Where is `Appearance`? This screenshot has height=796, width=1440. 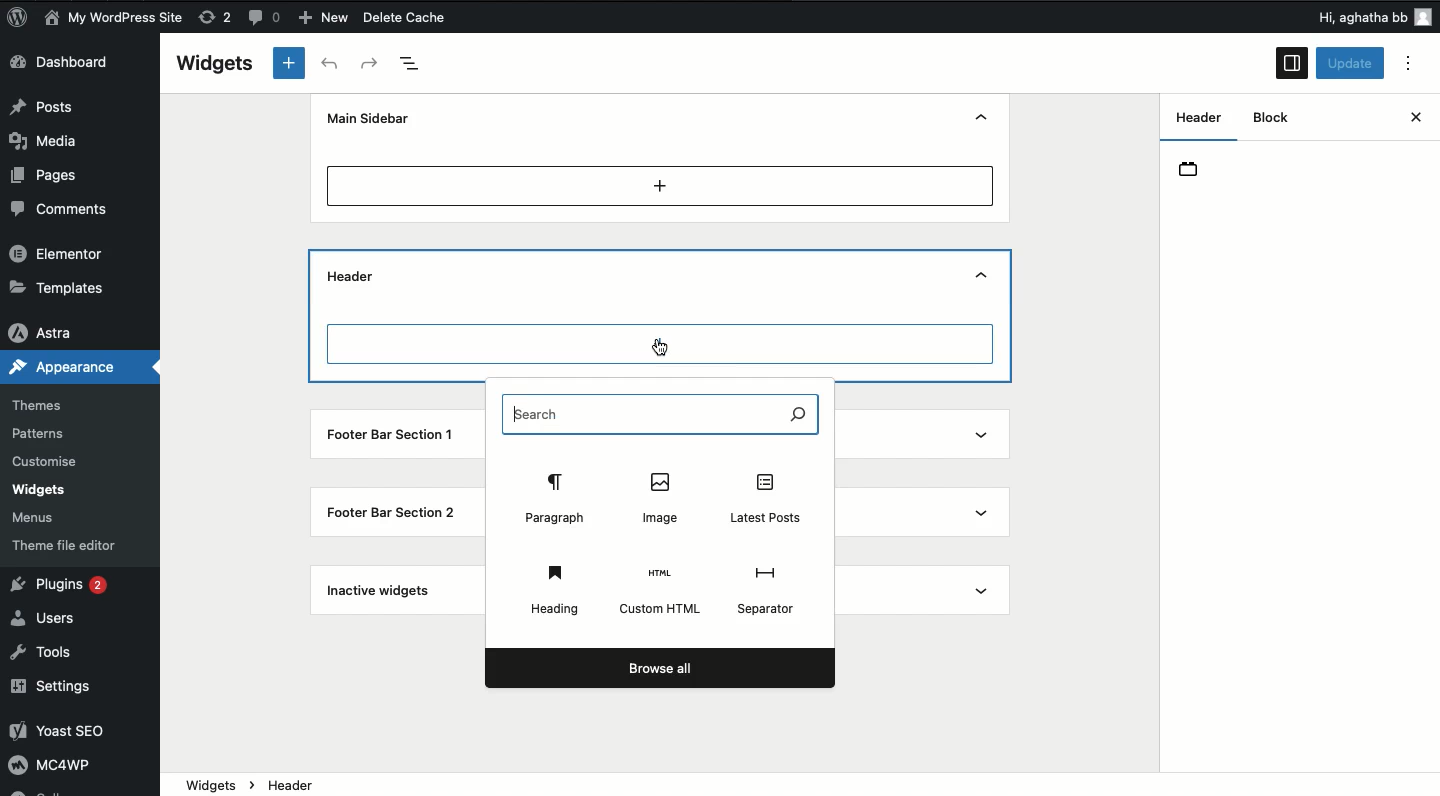 Appearance is located at coordinates (67, 367).